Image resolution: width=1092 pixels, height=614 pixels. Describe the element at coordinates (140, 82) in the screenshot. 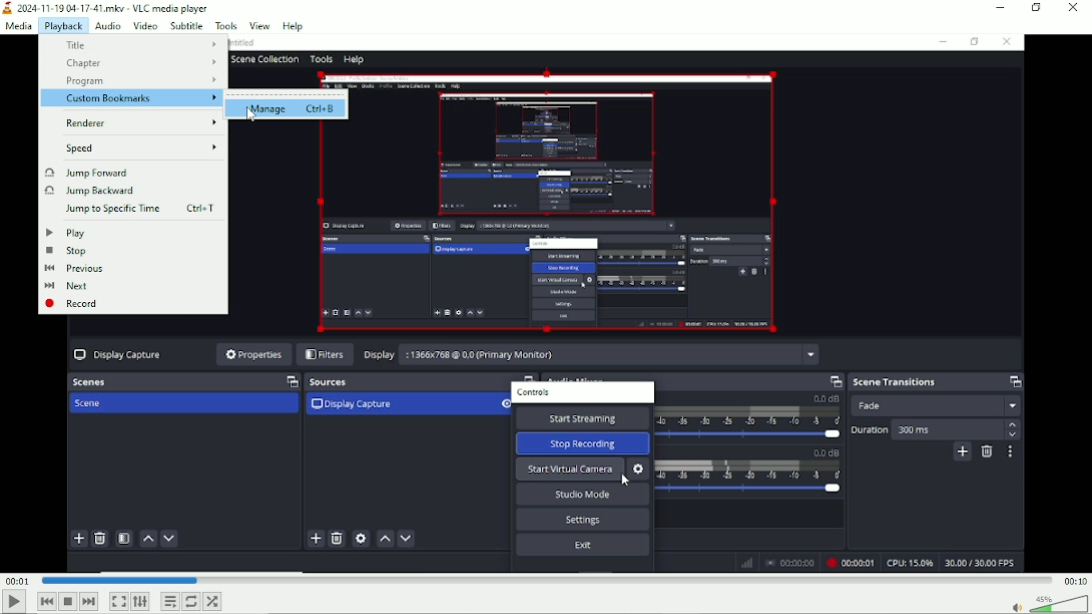

I see `Program` at that location.